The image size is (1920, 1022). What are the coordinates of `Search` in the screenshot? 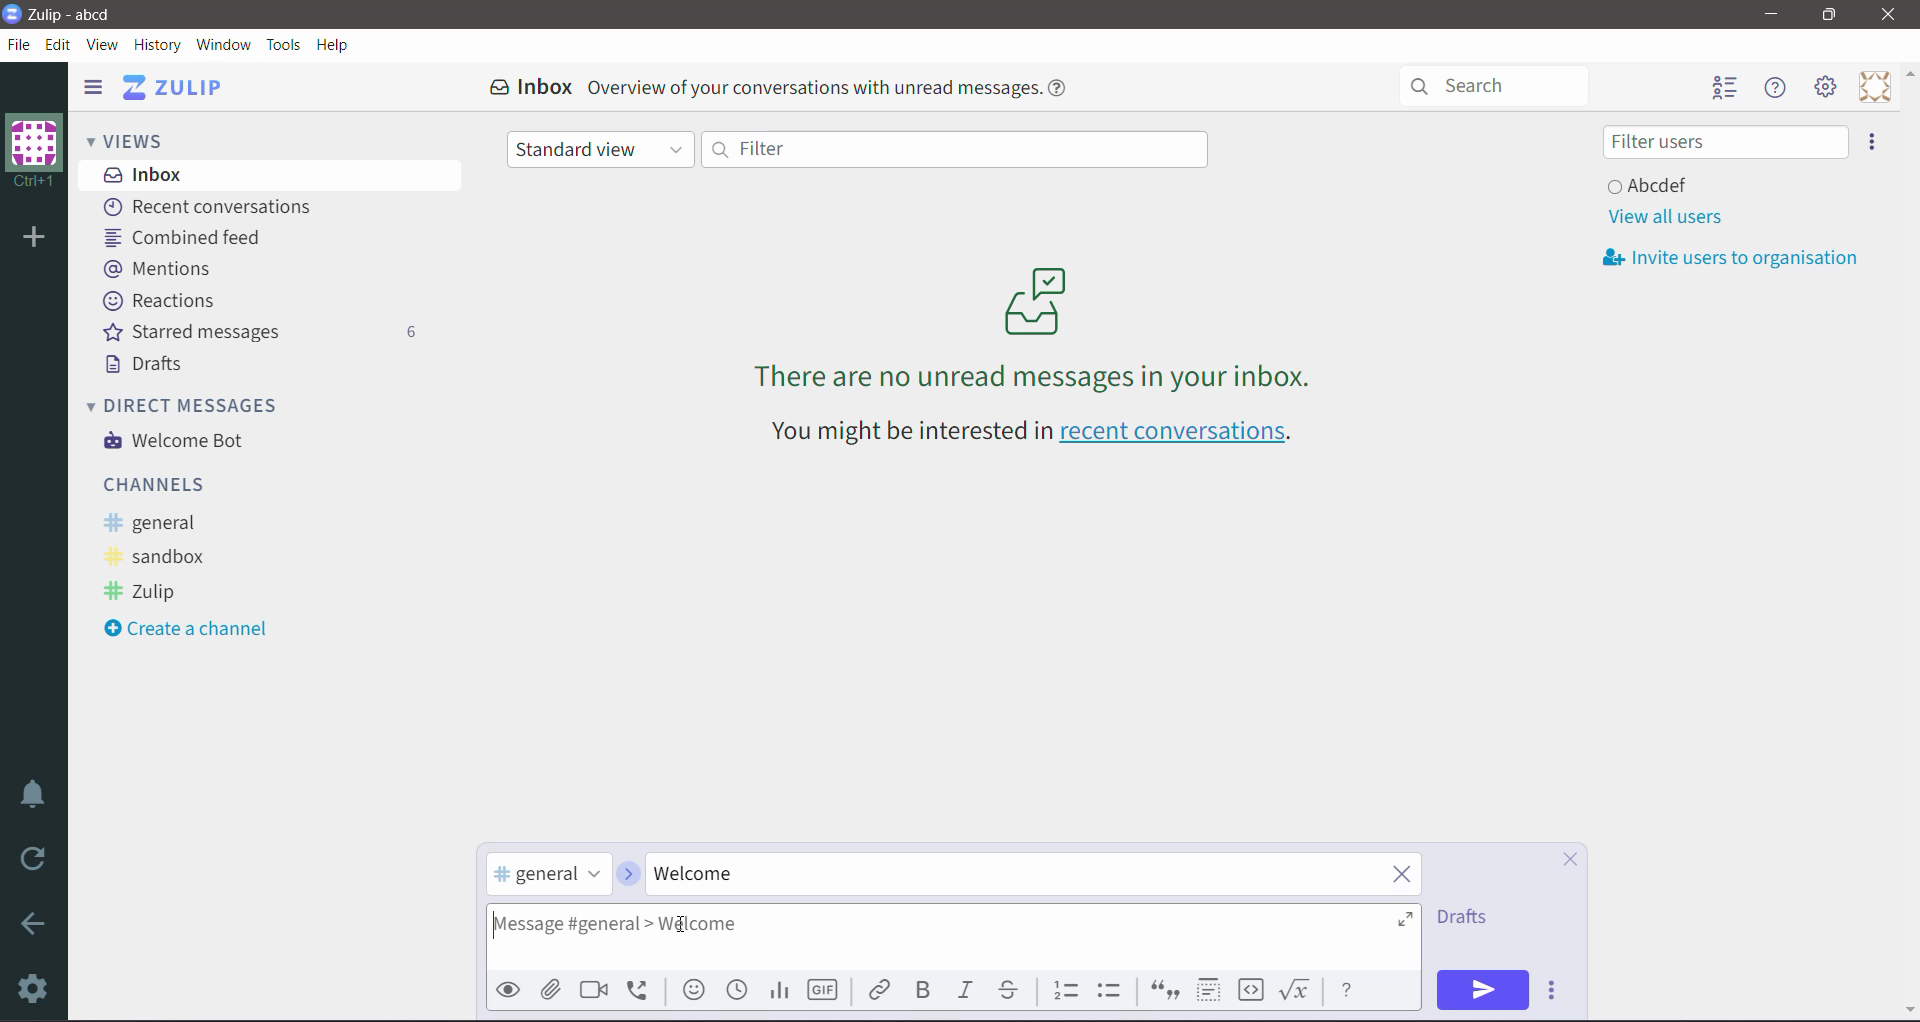 It's located at (1503, 84).